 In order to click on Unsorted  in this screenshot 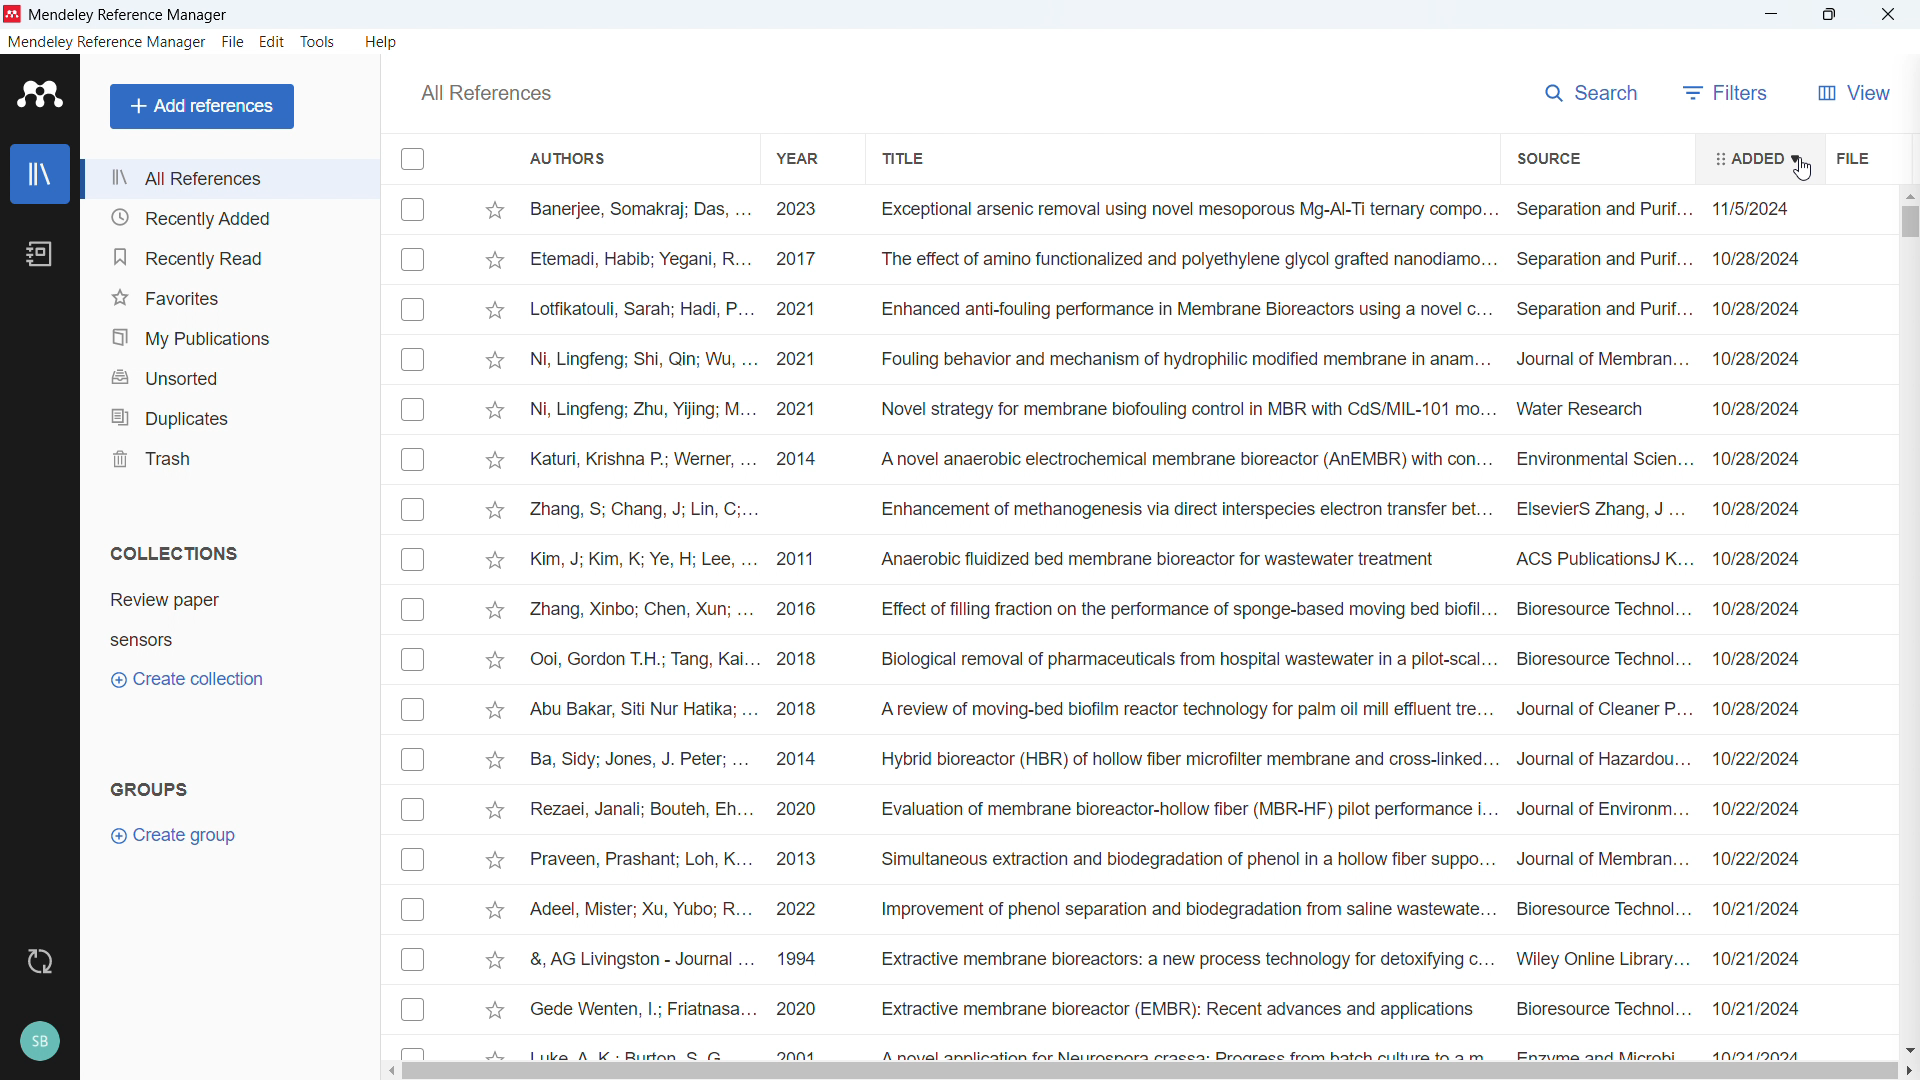, I will do `click(228, 373)`.